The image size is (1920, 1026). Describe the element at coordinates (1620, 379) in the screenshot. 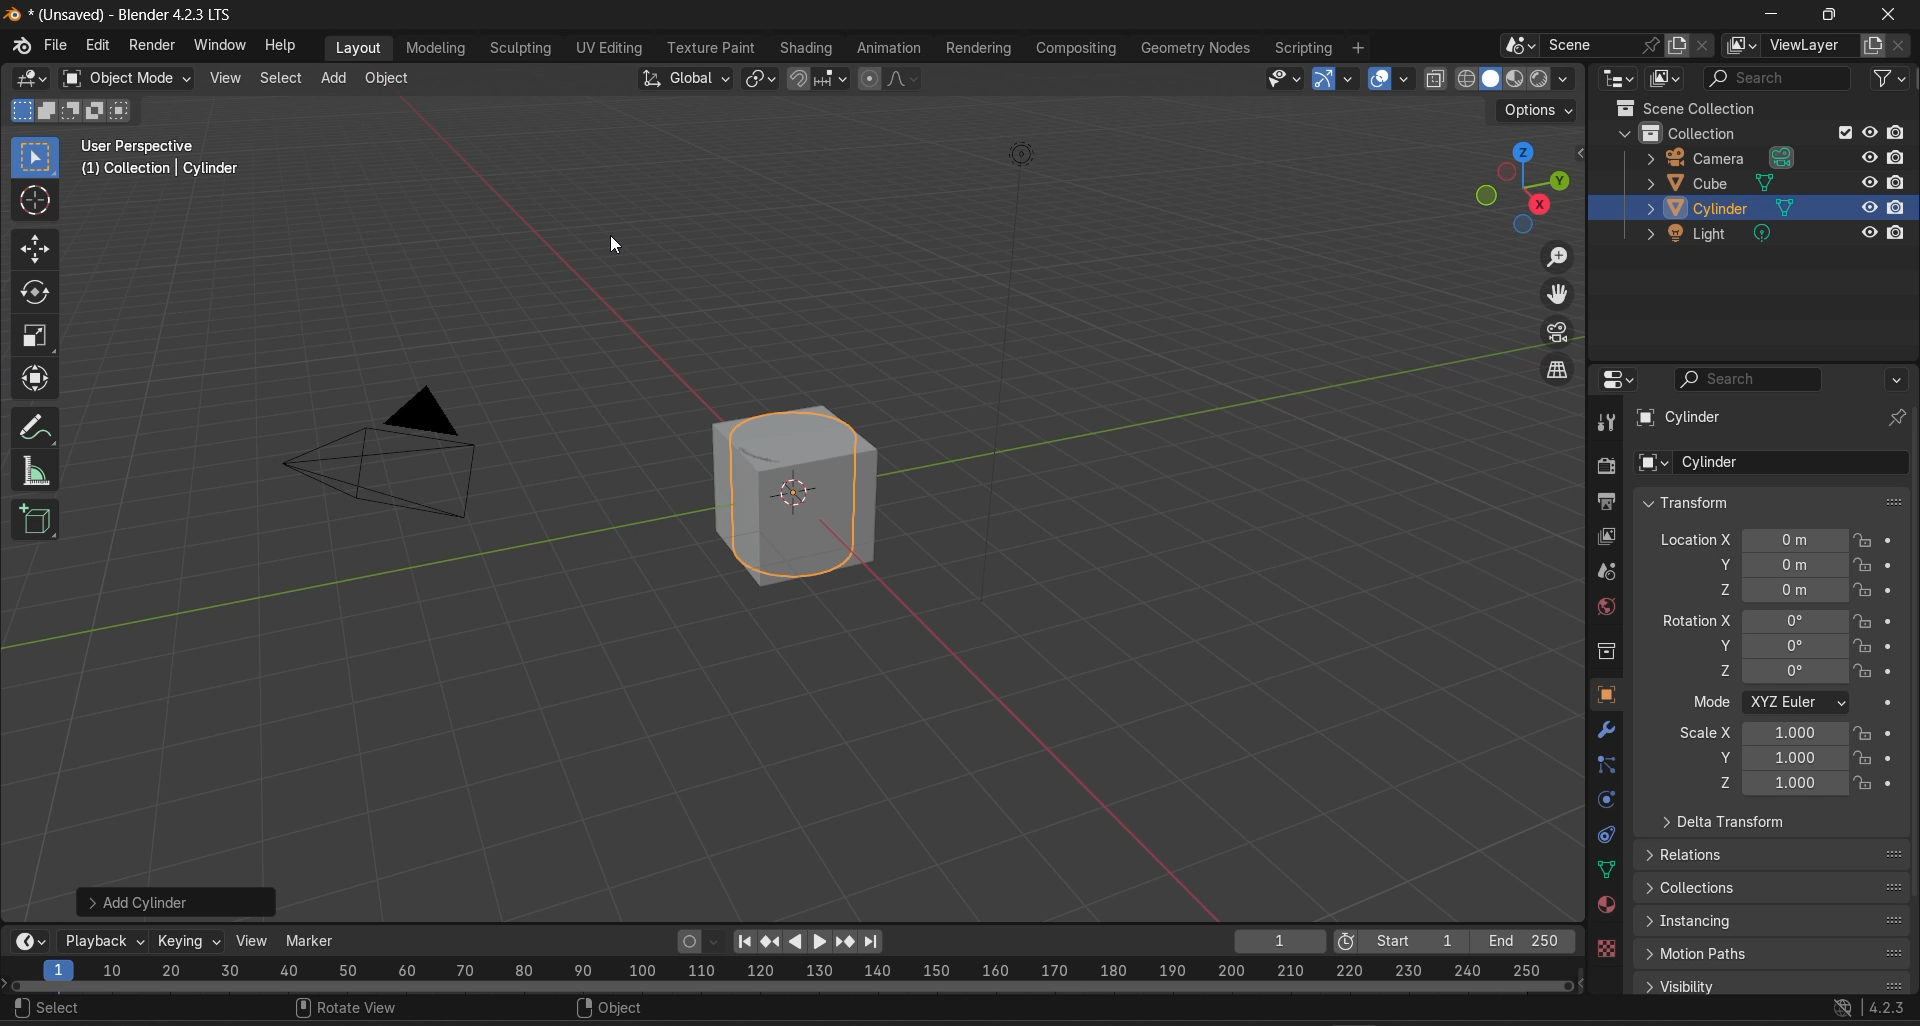

I see `editor type` at that location.